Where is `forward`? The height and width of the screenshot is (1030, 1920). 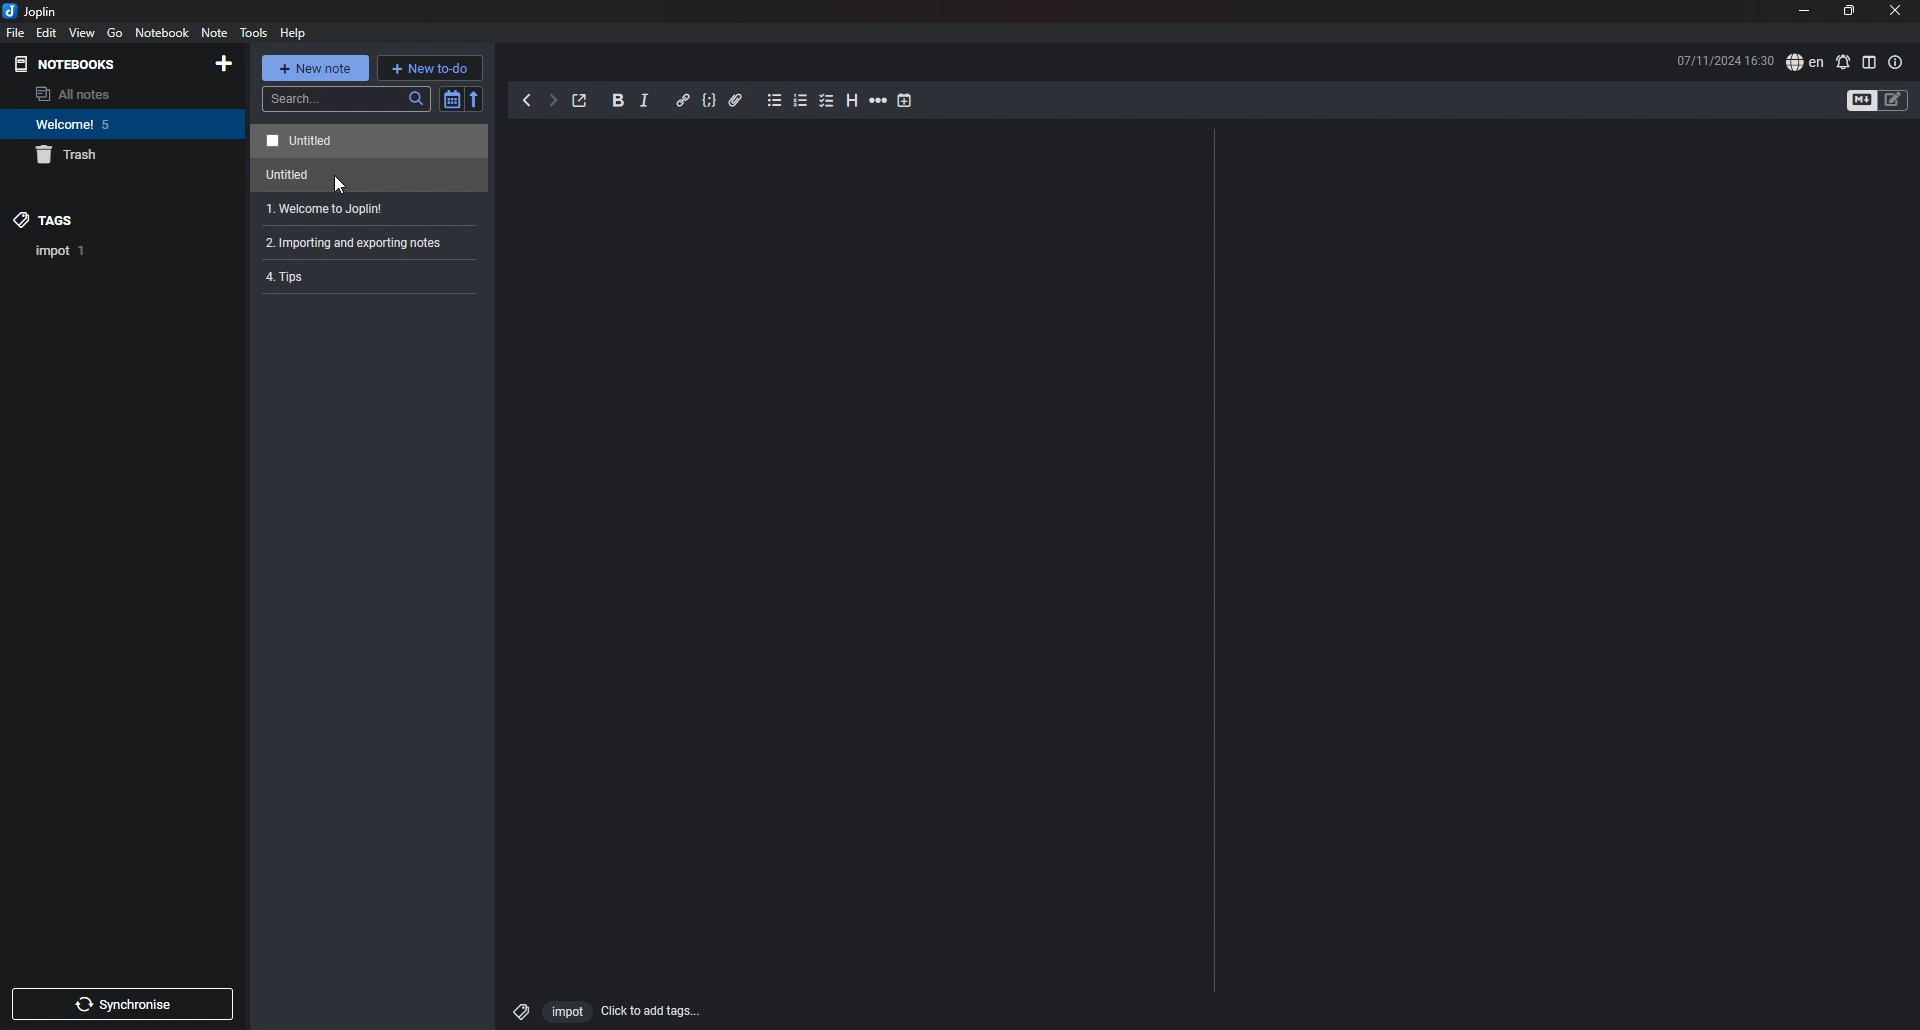 forward is located at coordinates (552, 103).